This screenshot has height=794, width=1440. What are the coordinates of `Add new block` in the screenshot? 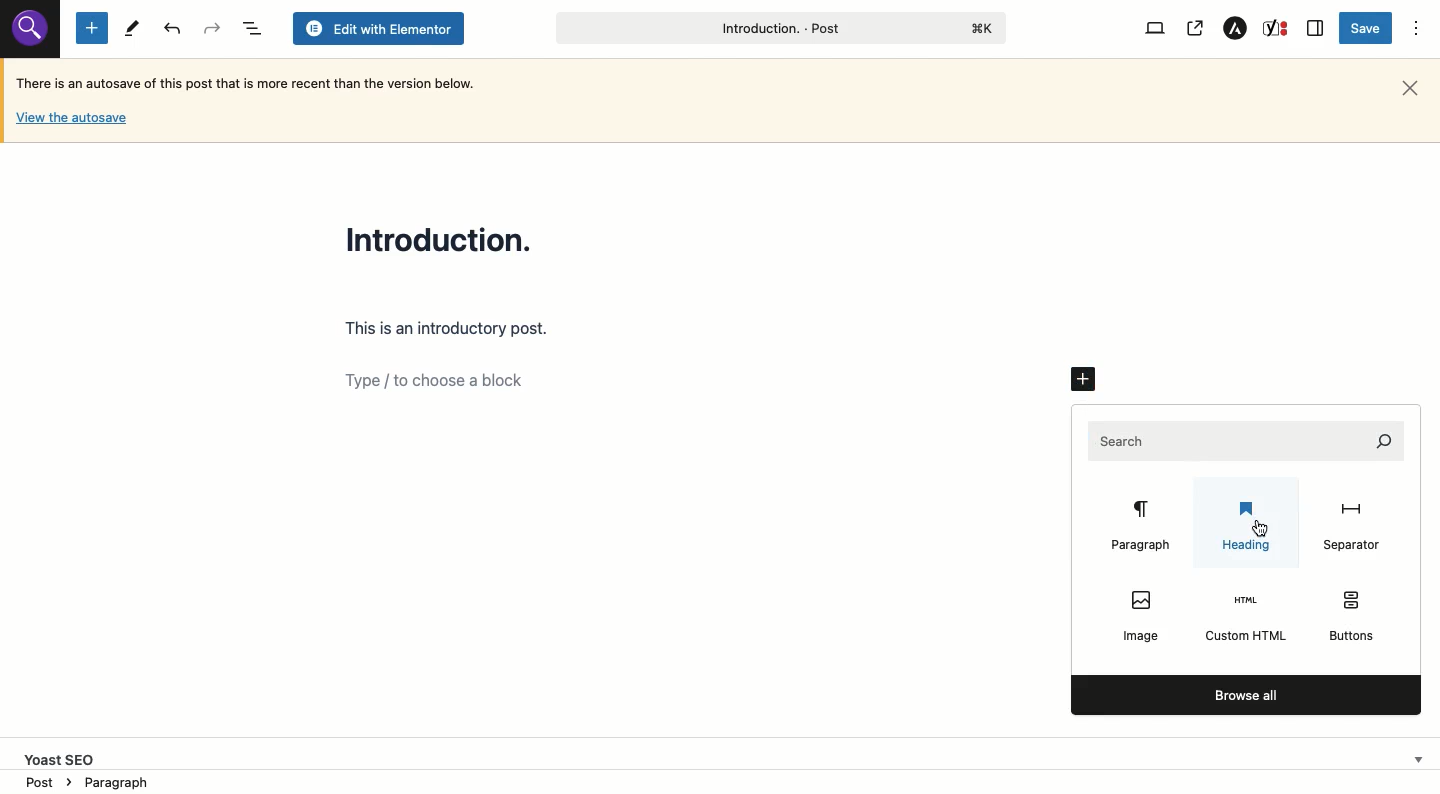 It's located at (92, 27).